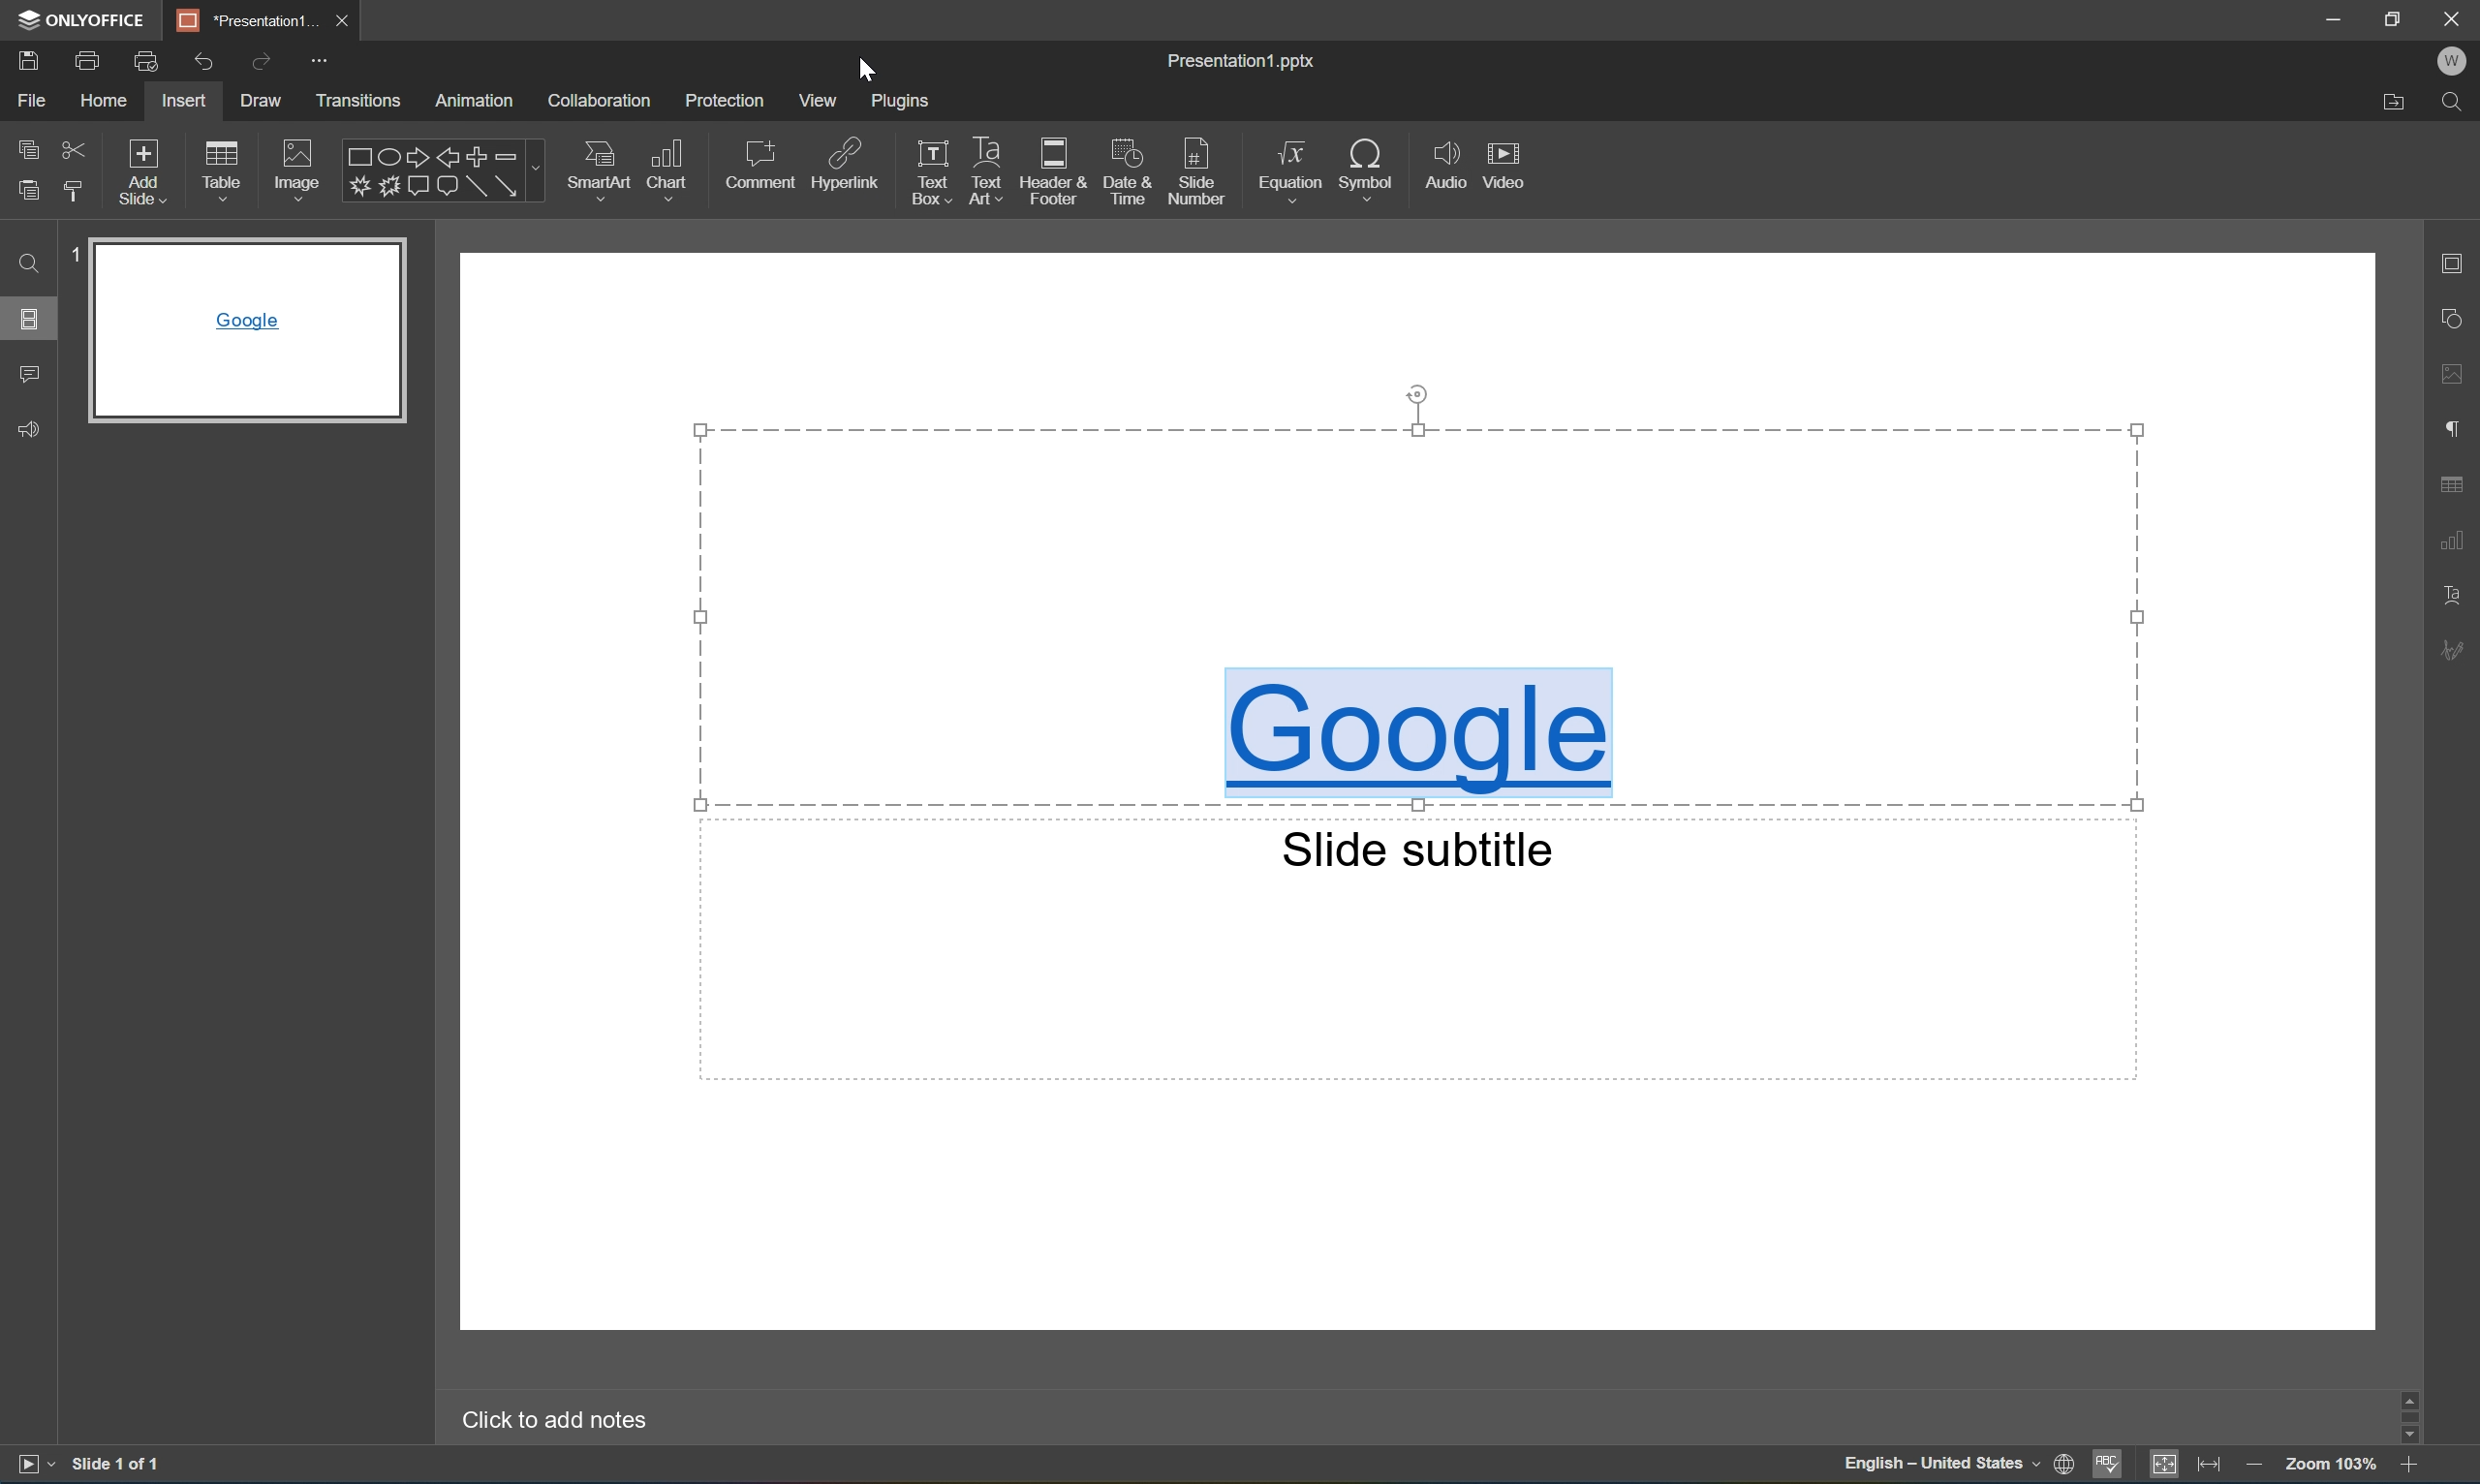 This screenshot has width=2480, height=1484. What do you see at coordinates (320, 61) in the screenshot?
I see `Customize Quick Access Toolbar` at bounding box center [320, 61].